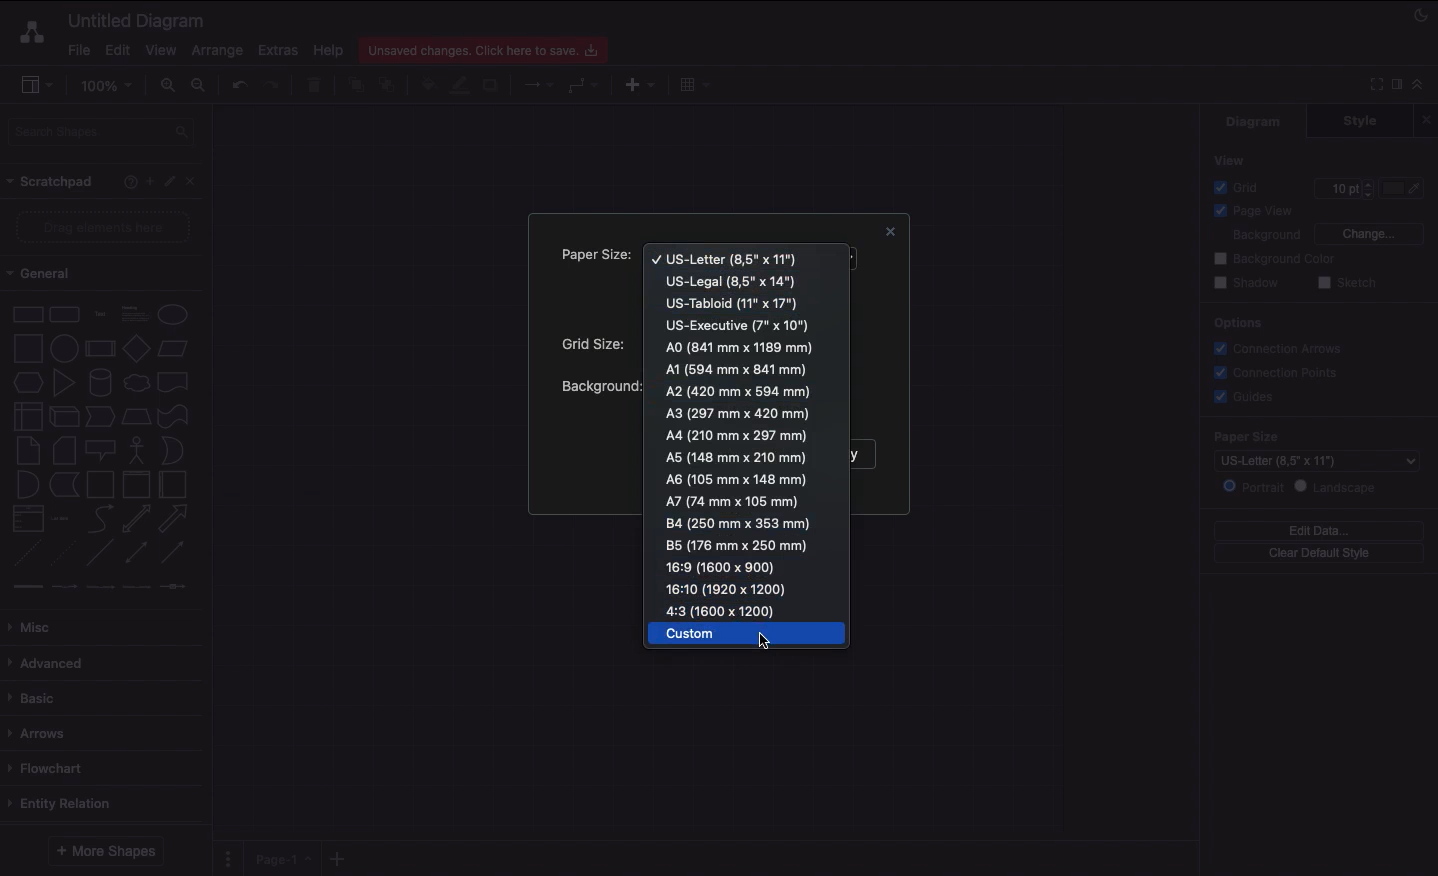  I want to click on A5, so click(738, 458).